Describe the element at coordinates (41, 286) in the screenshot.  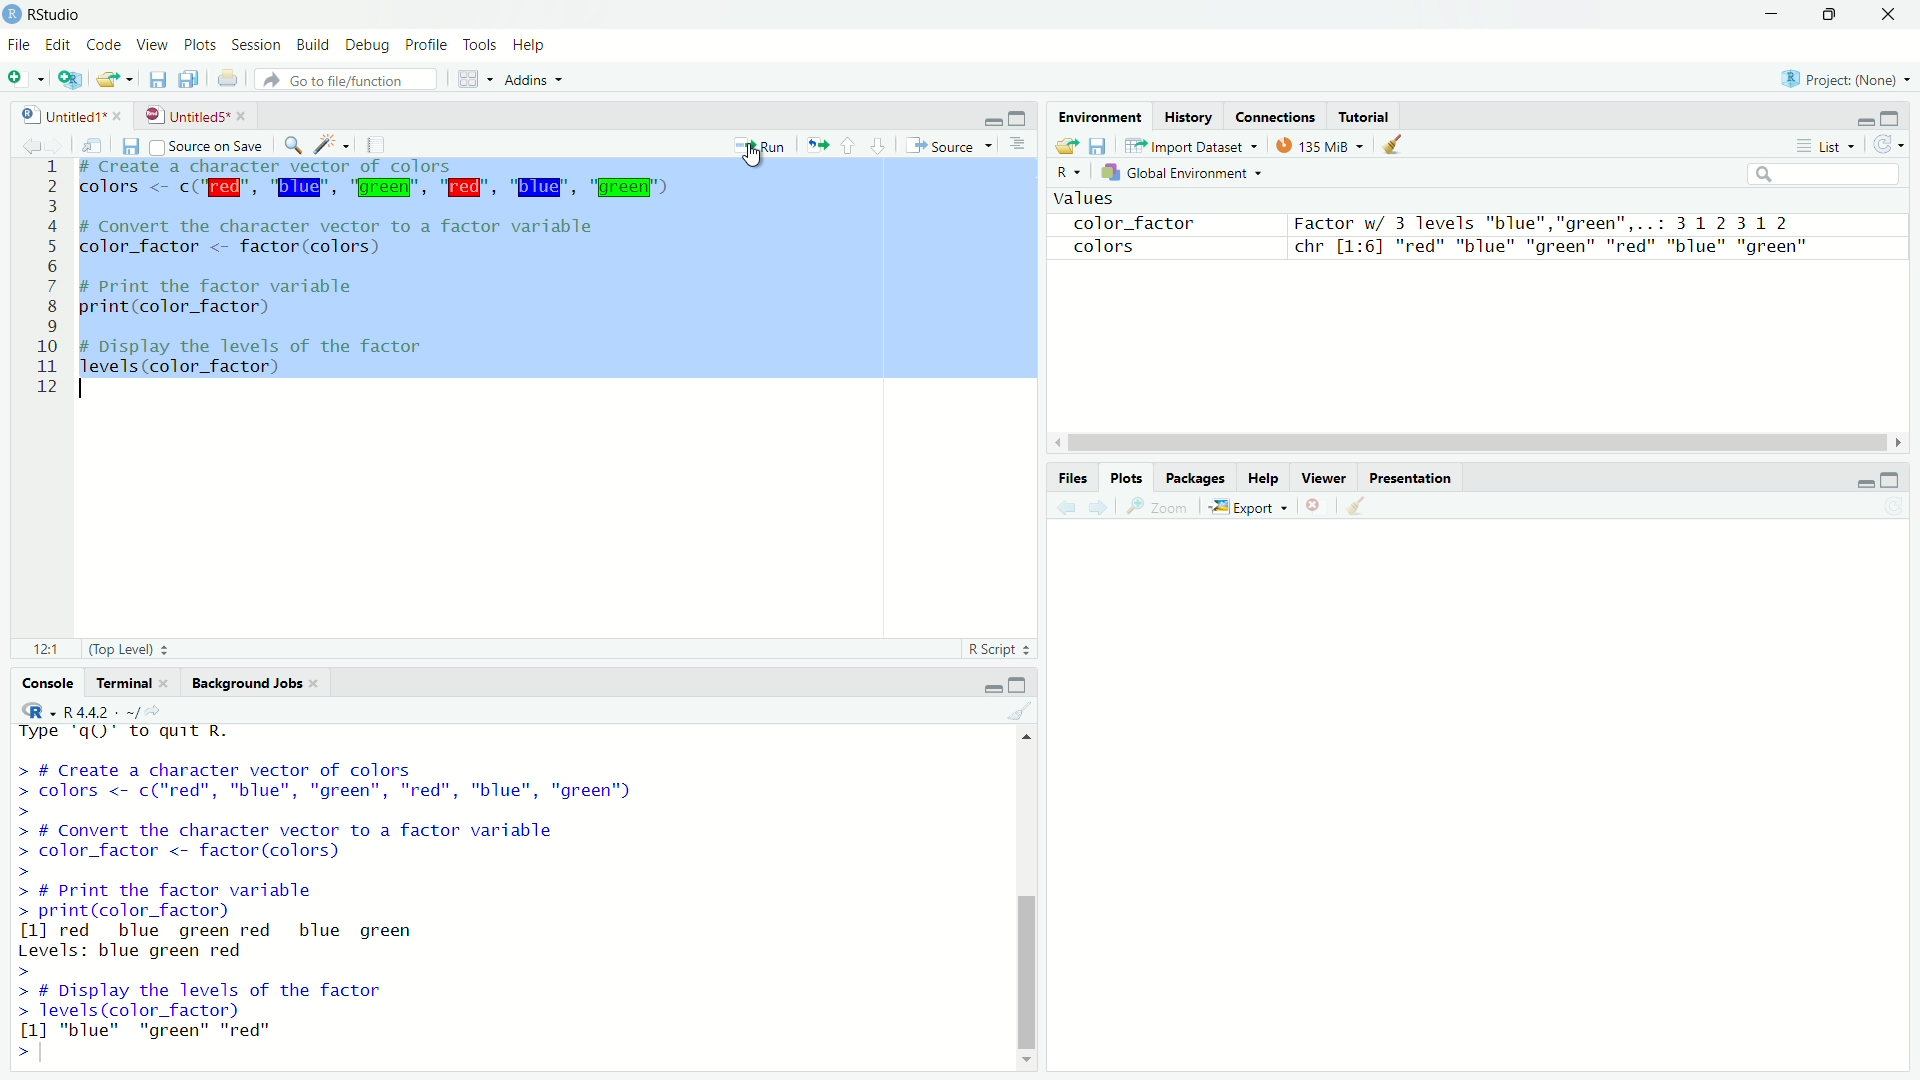
I see `` at that location.